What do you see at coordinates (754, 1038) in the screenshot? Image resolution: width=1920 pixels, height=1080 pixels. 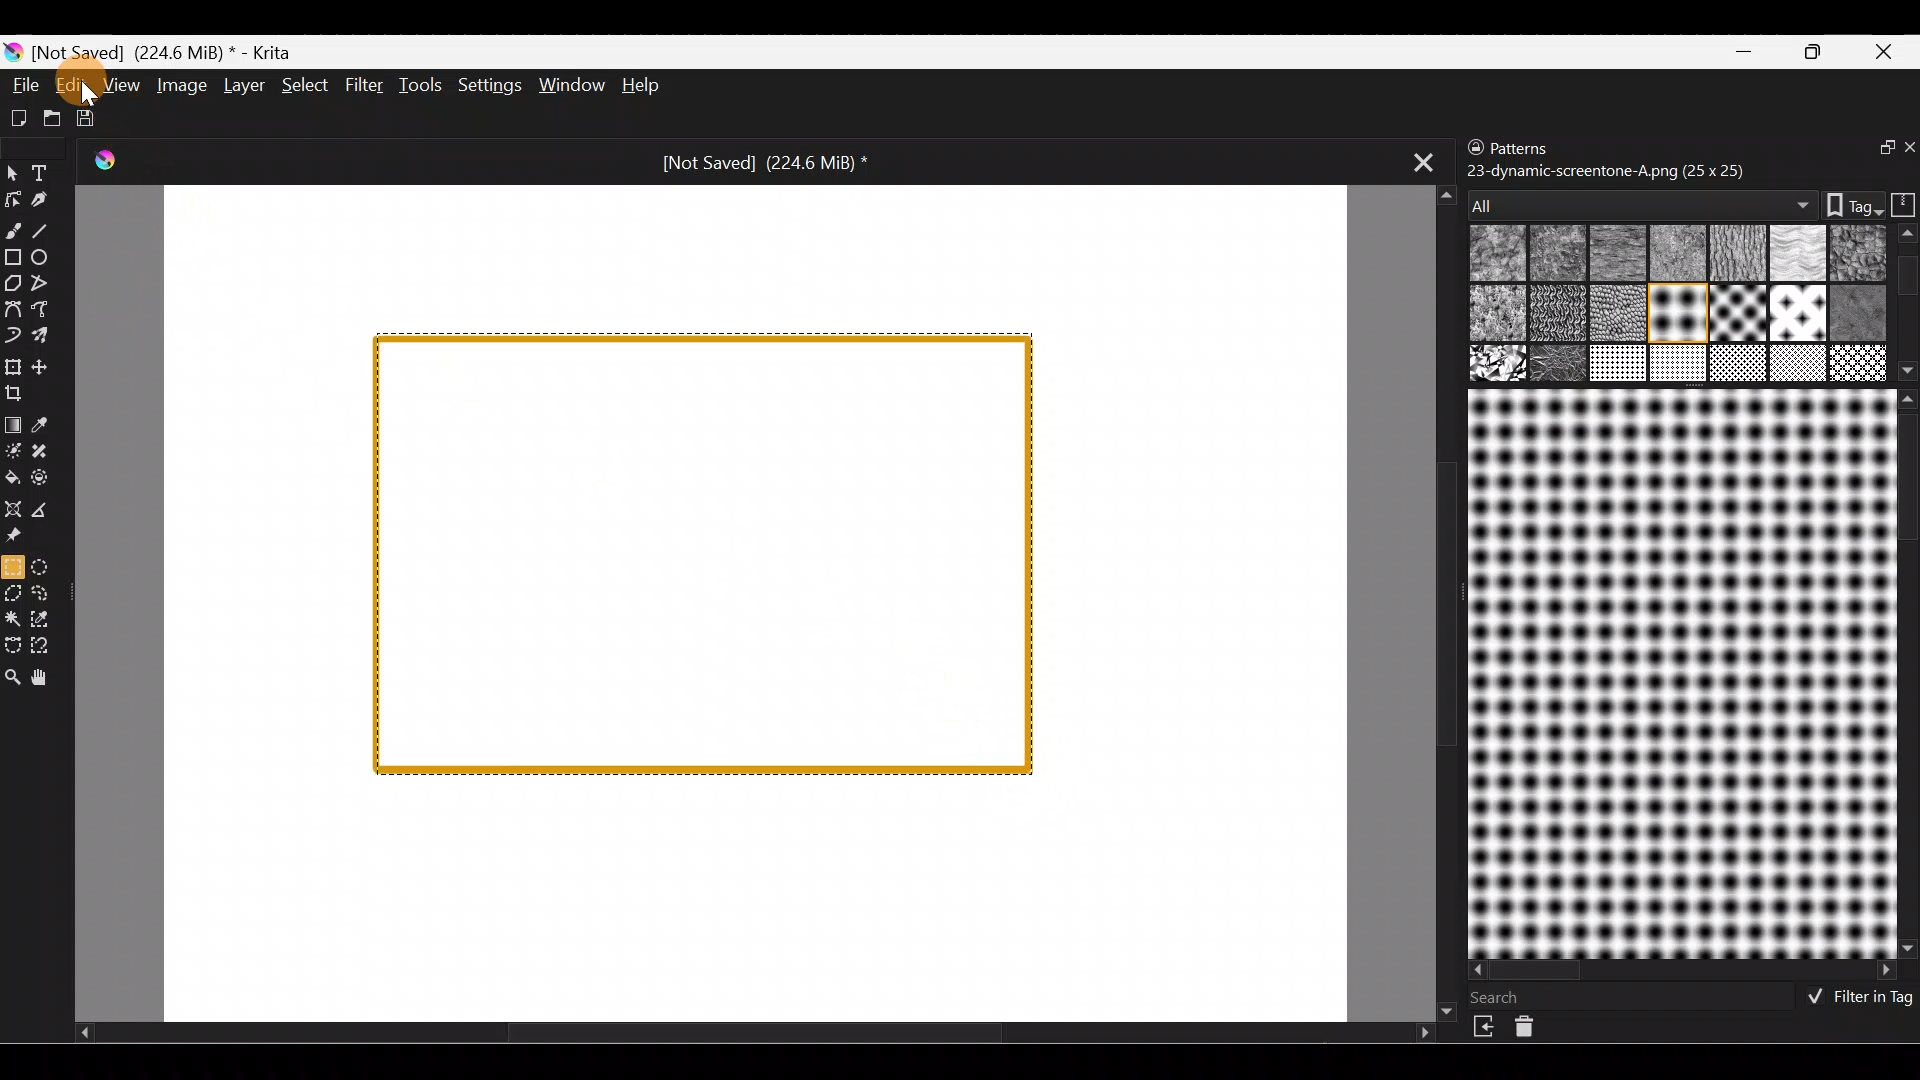 I see `Scroll tab` at bounding box center [754, 1038].